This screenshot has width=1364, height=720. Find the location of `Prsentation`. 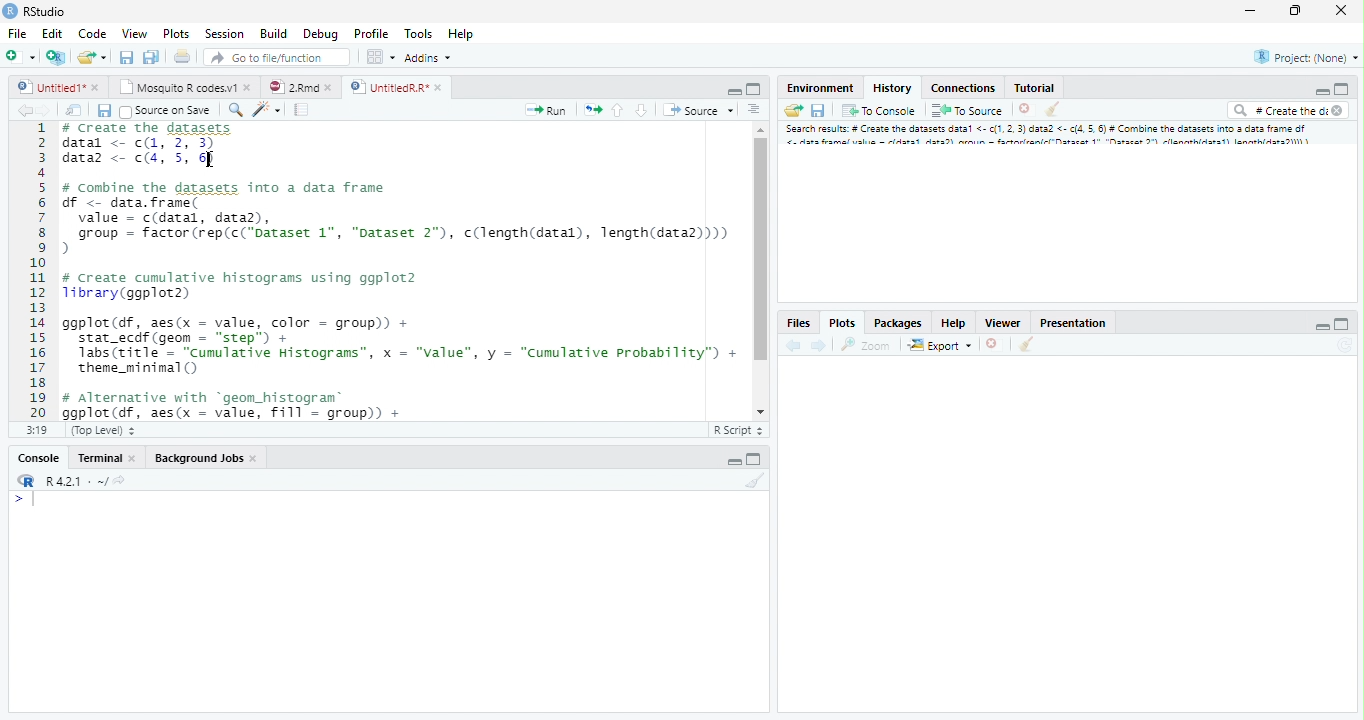

Prsentation is located at coordinates (1069, 321).